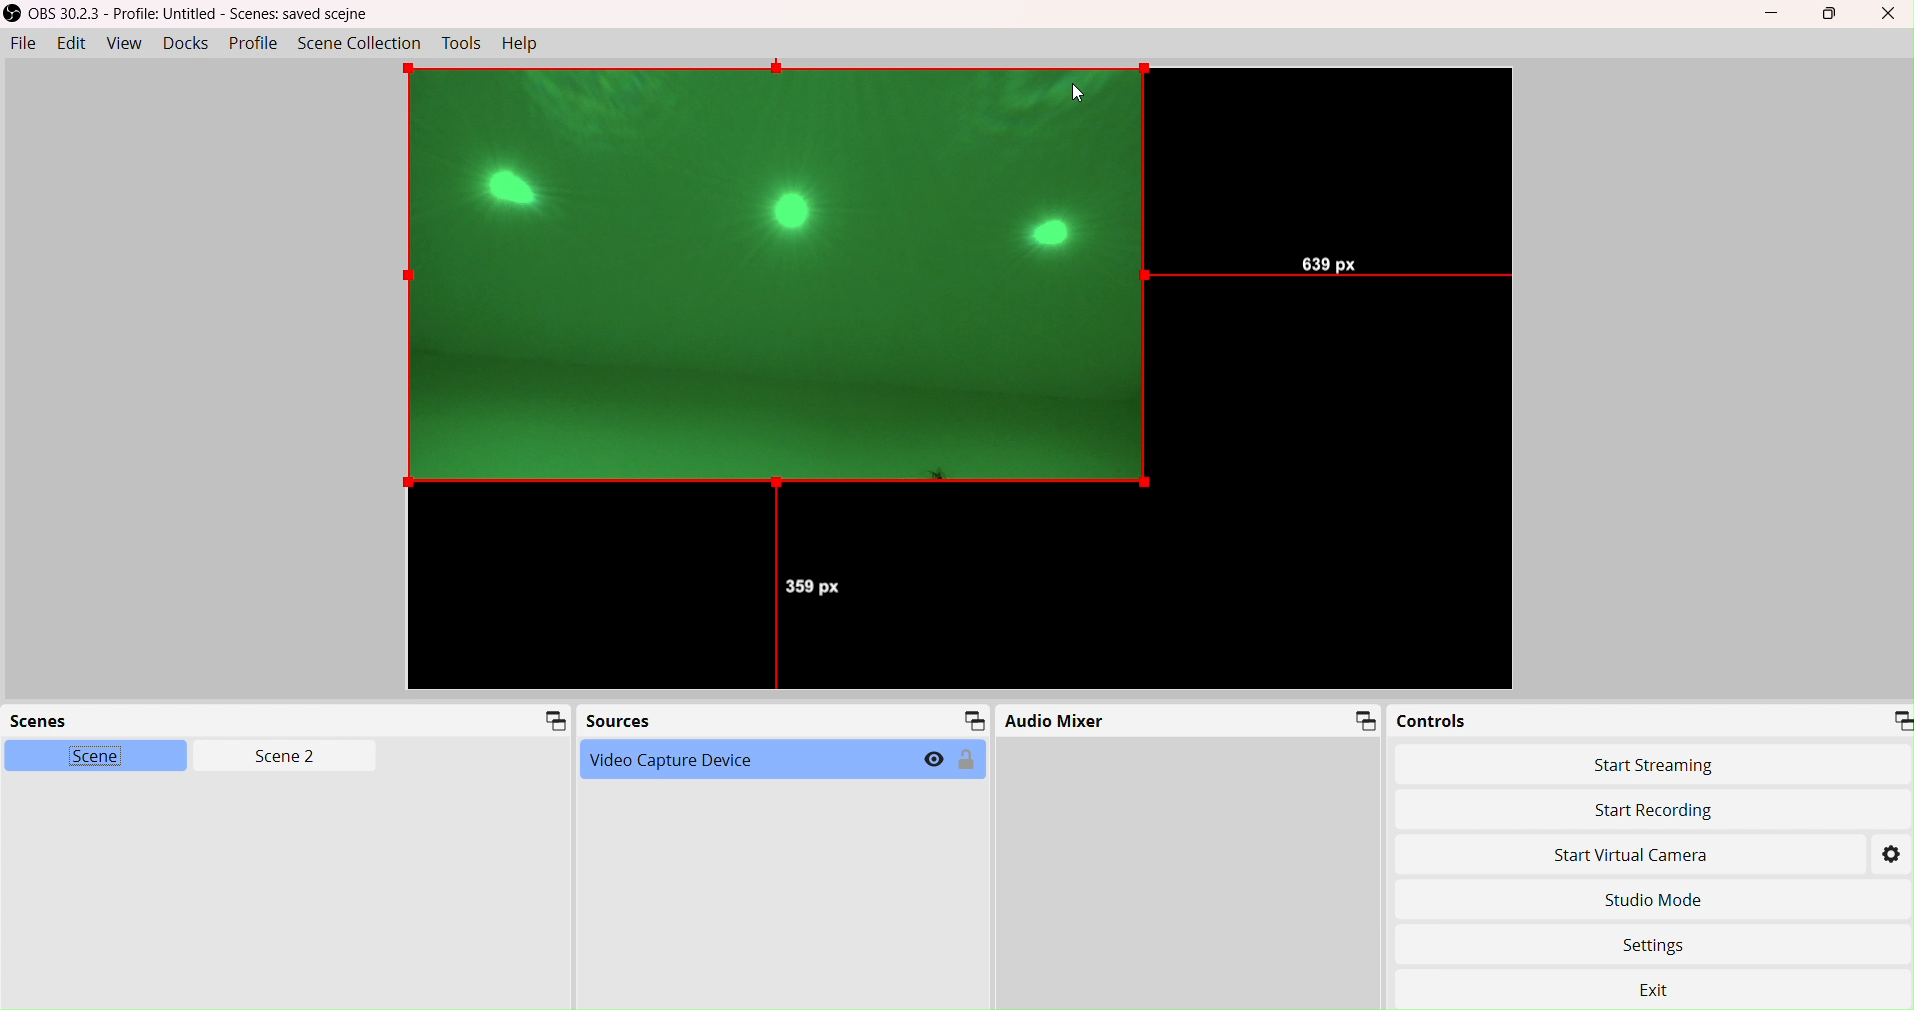  What do you see at coordinates (191, 45) in the screenshot?
I see `Docks` at bounding box center [191, 45].